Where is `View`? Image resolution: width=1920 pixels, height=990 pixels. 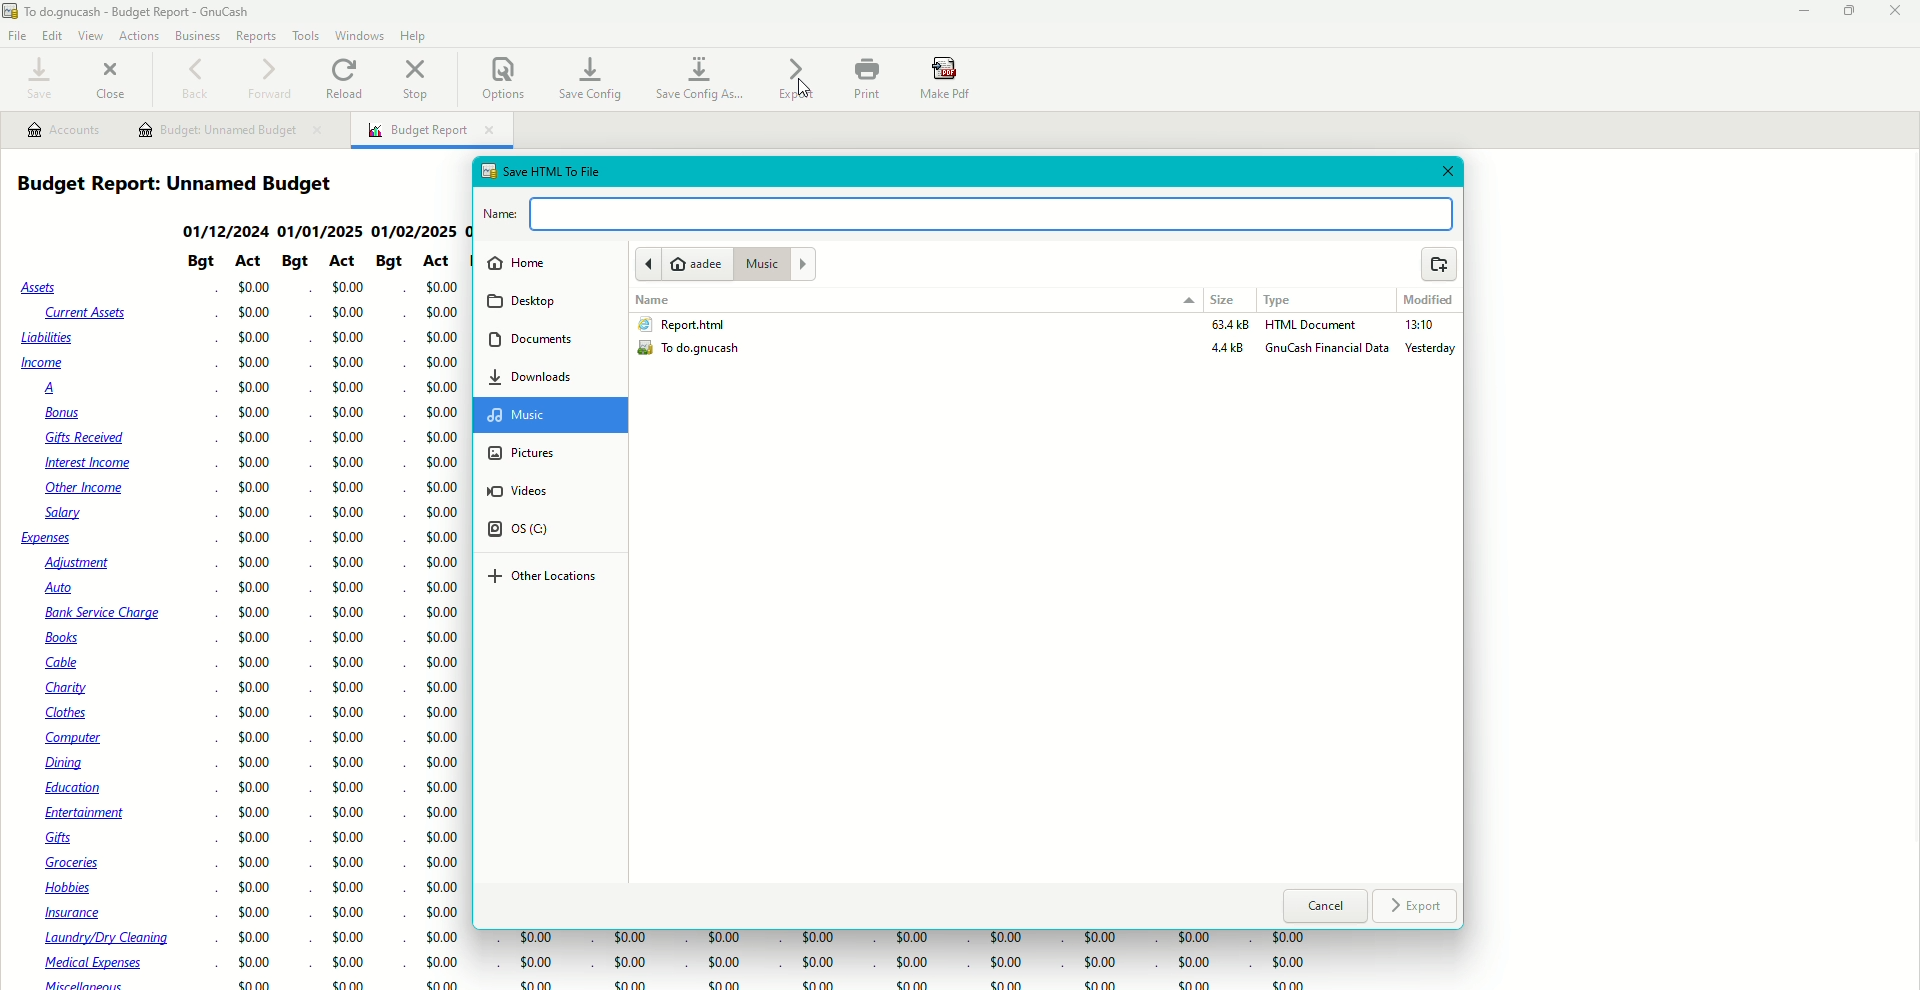
View is located at coordinates (90, 36).